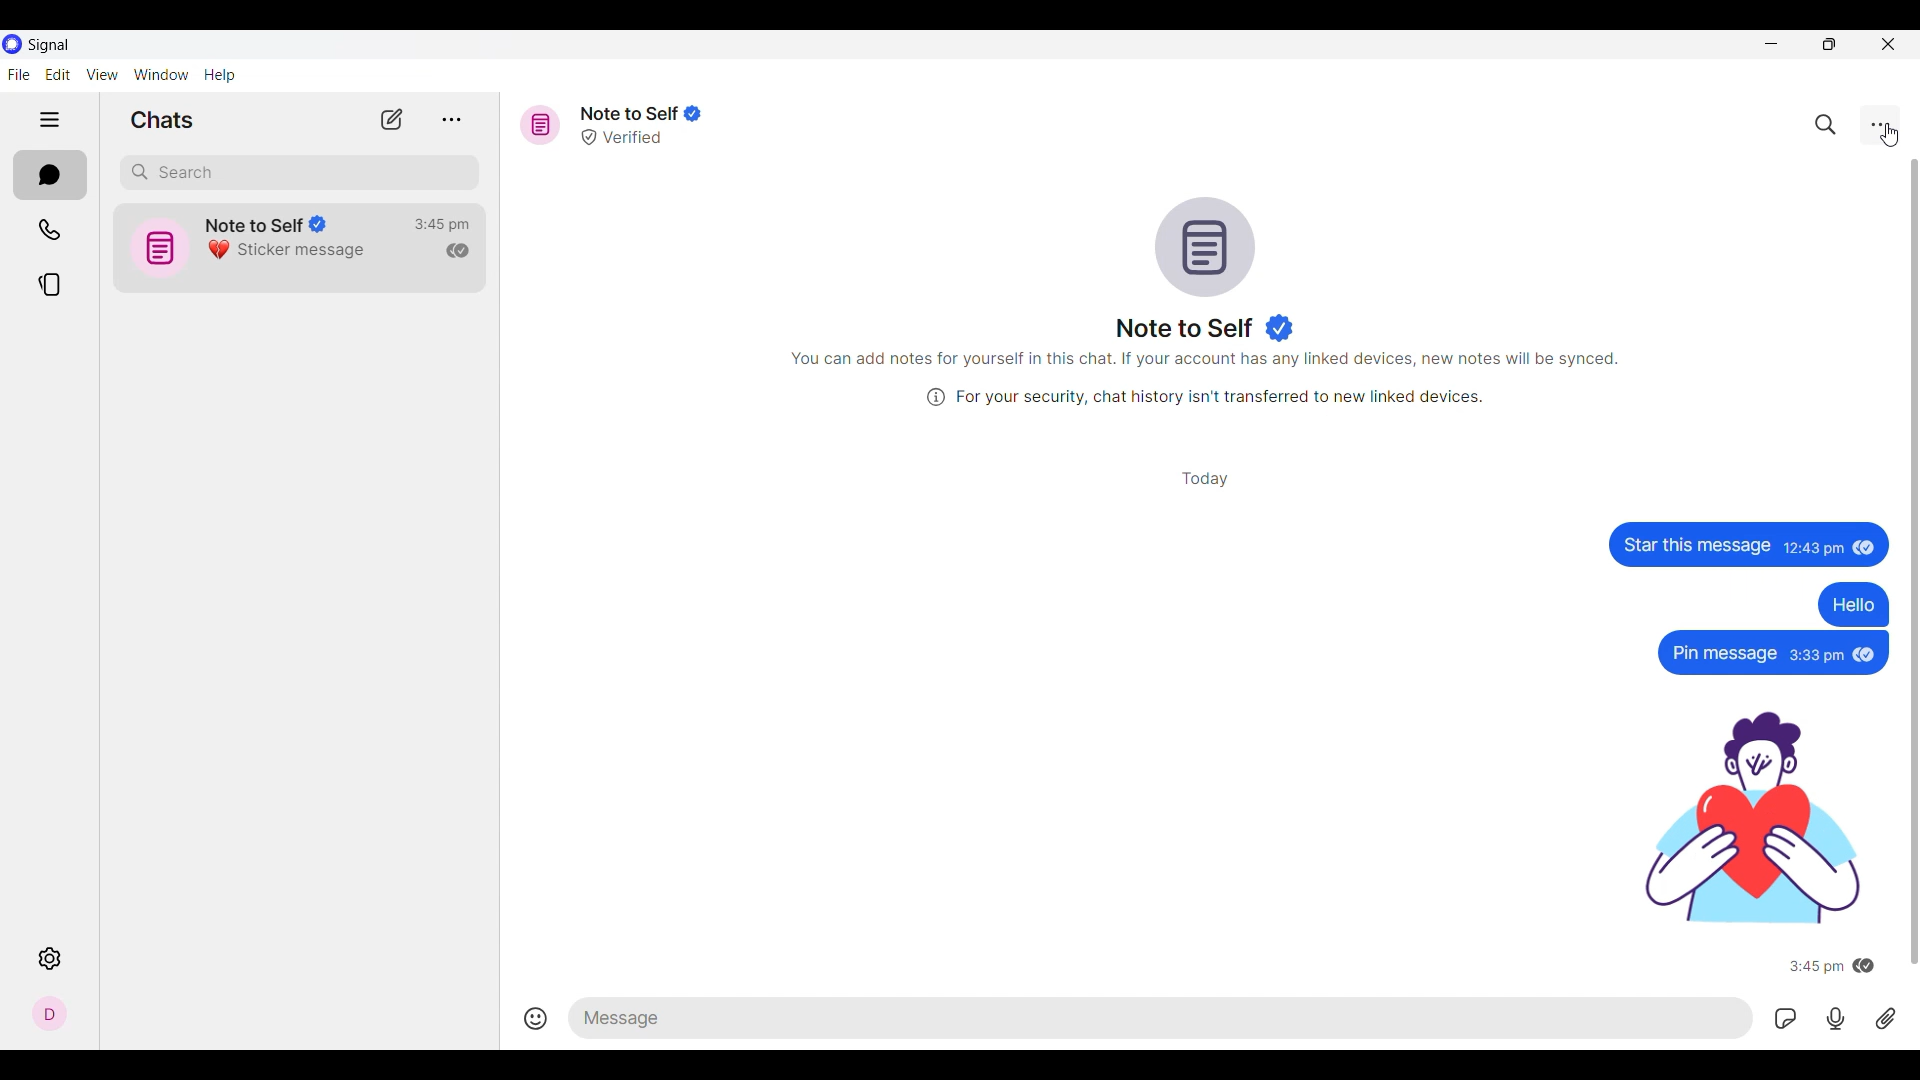 The height and width of the screenshot is (1080, 1920). Describe the element at coordinates (51, 176) in the screenshot. I see `Chats, current section highlighted` at that location.